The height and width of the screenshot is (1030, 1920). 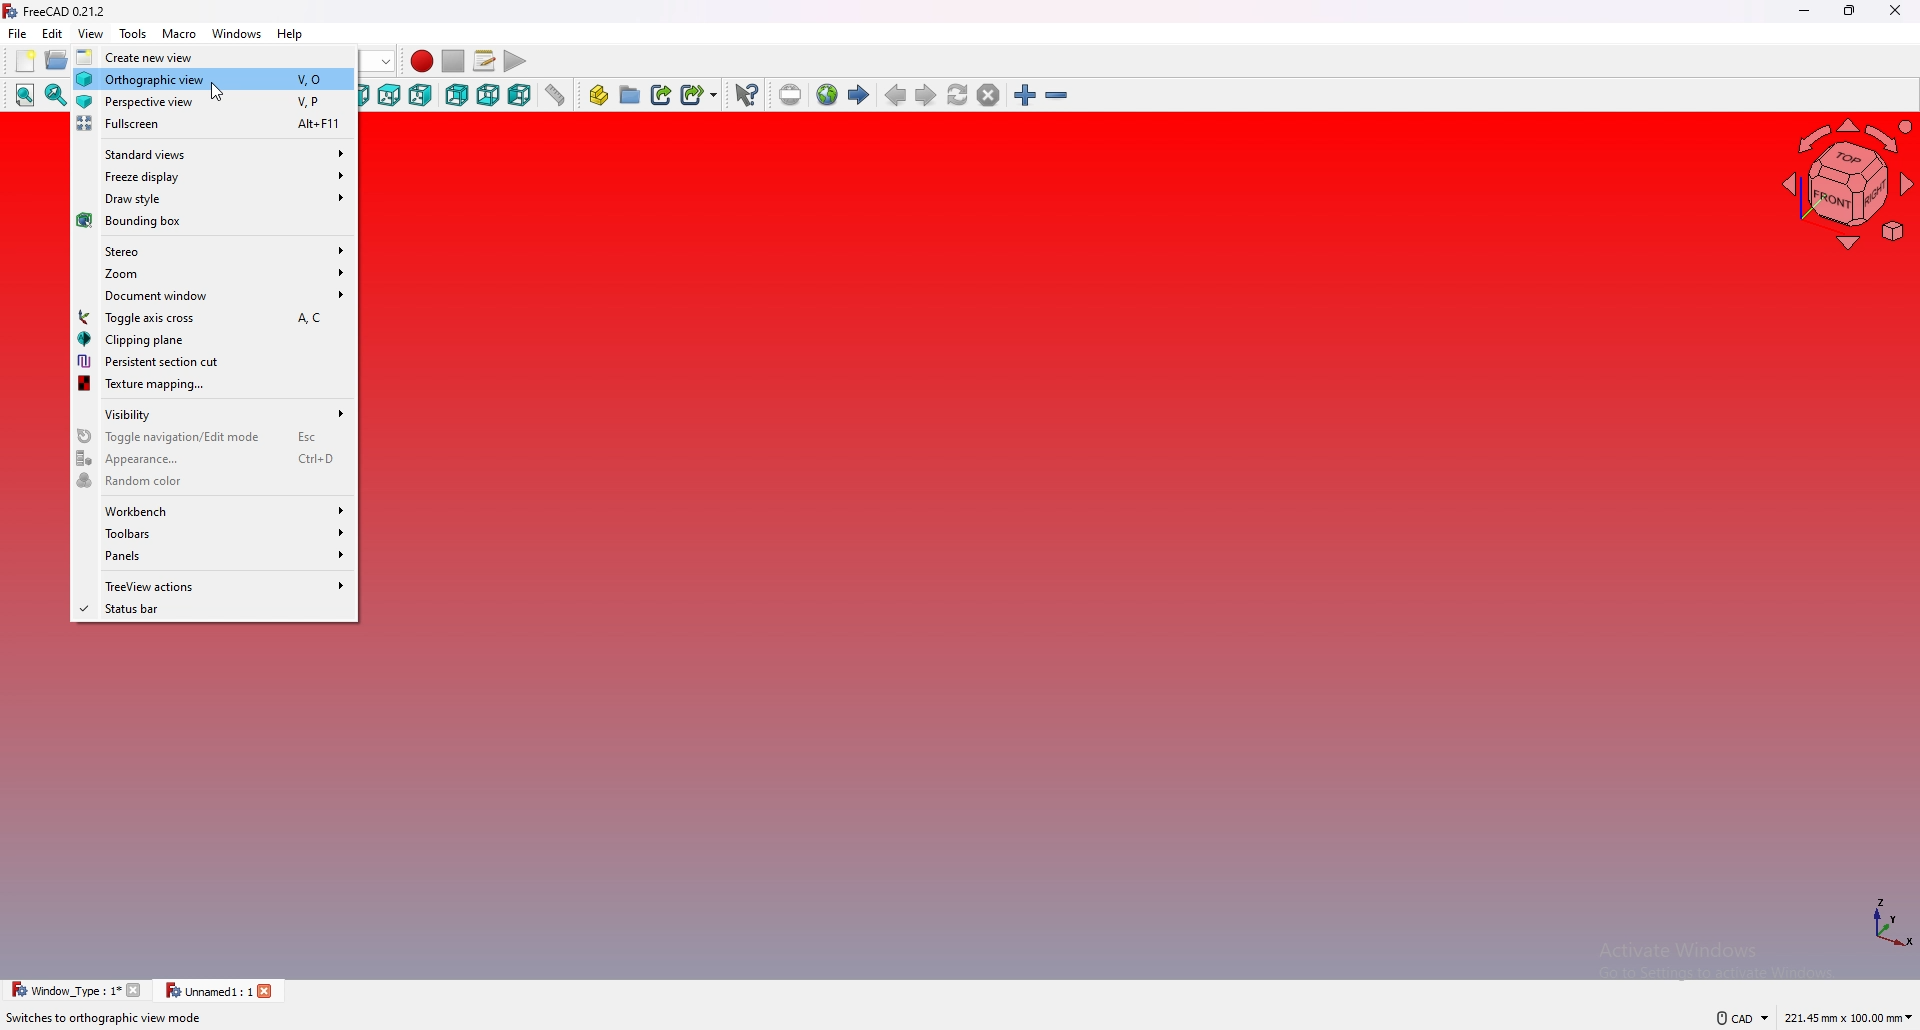 I want to click on orthographic view, so click(x=213, y=79).